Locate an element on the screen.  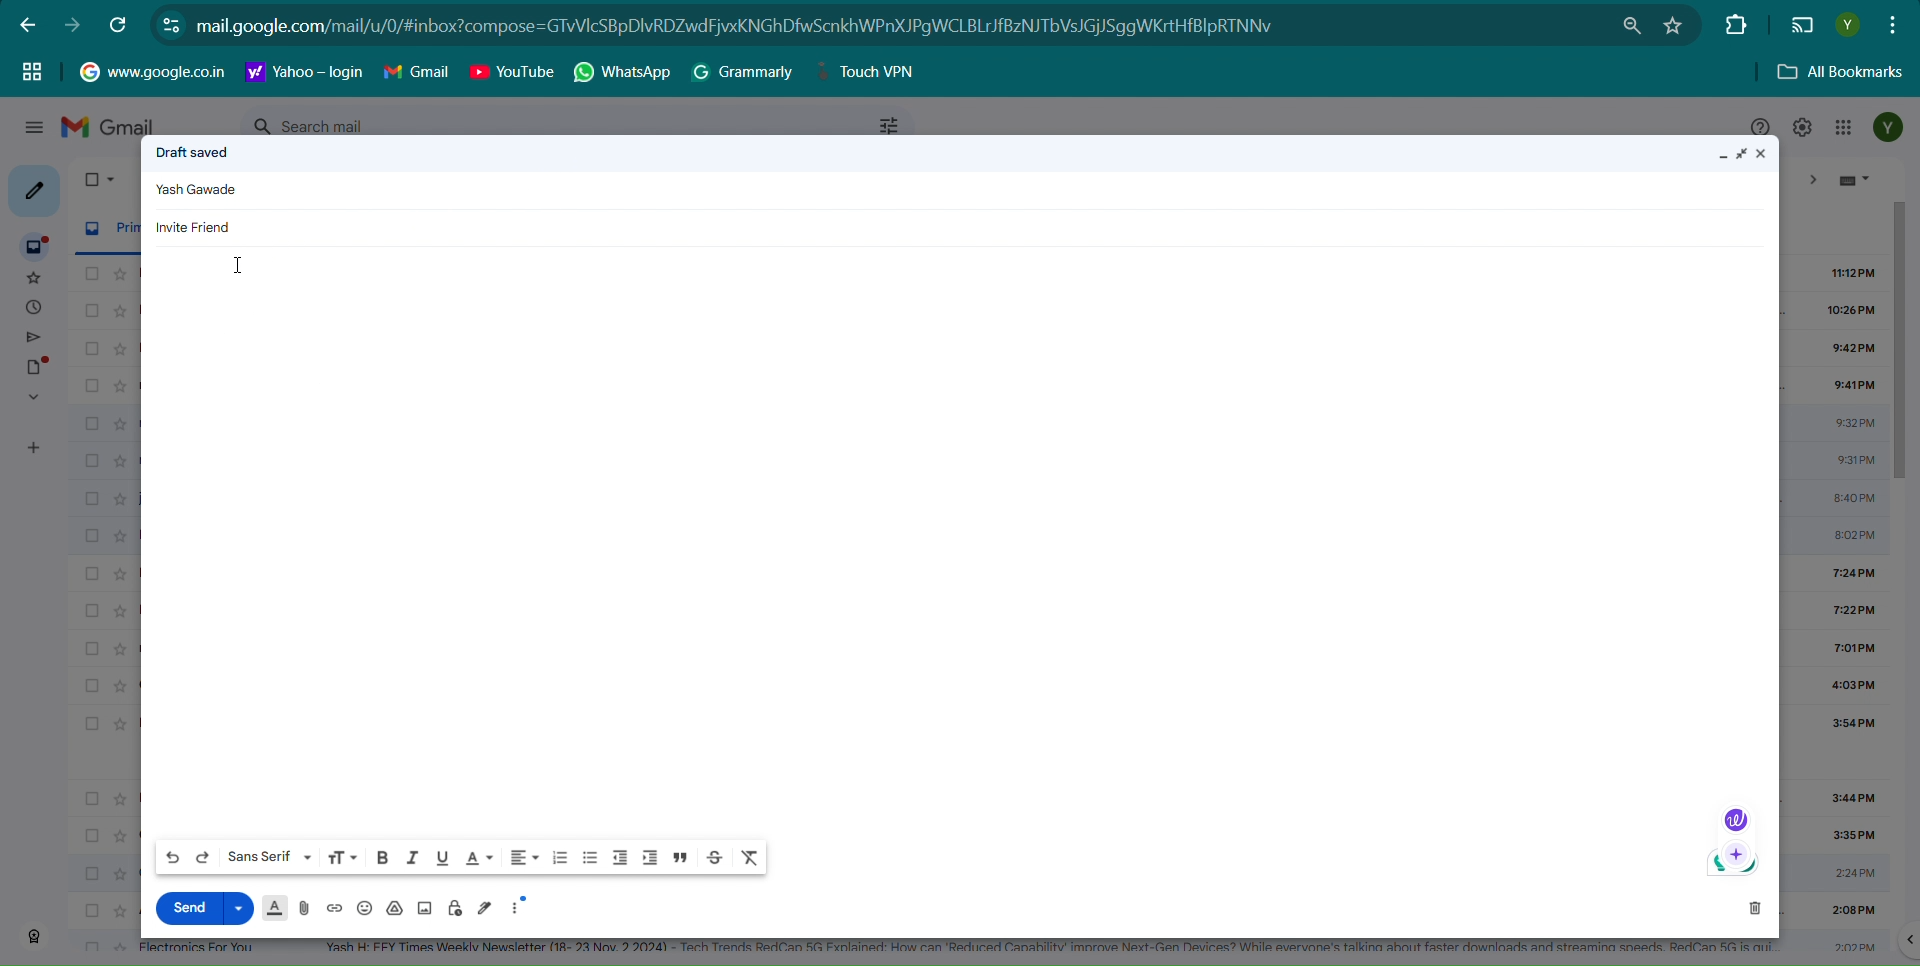
Size is located at coordinates (342, 857).